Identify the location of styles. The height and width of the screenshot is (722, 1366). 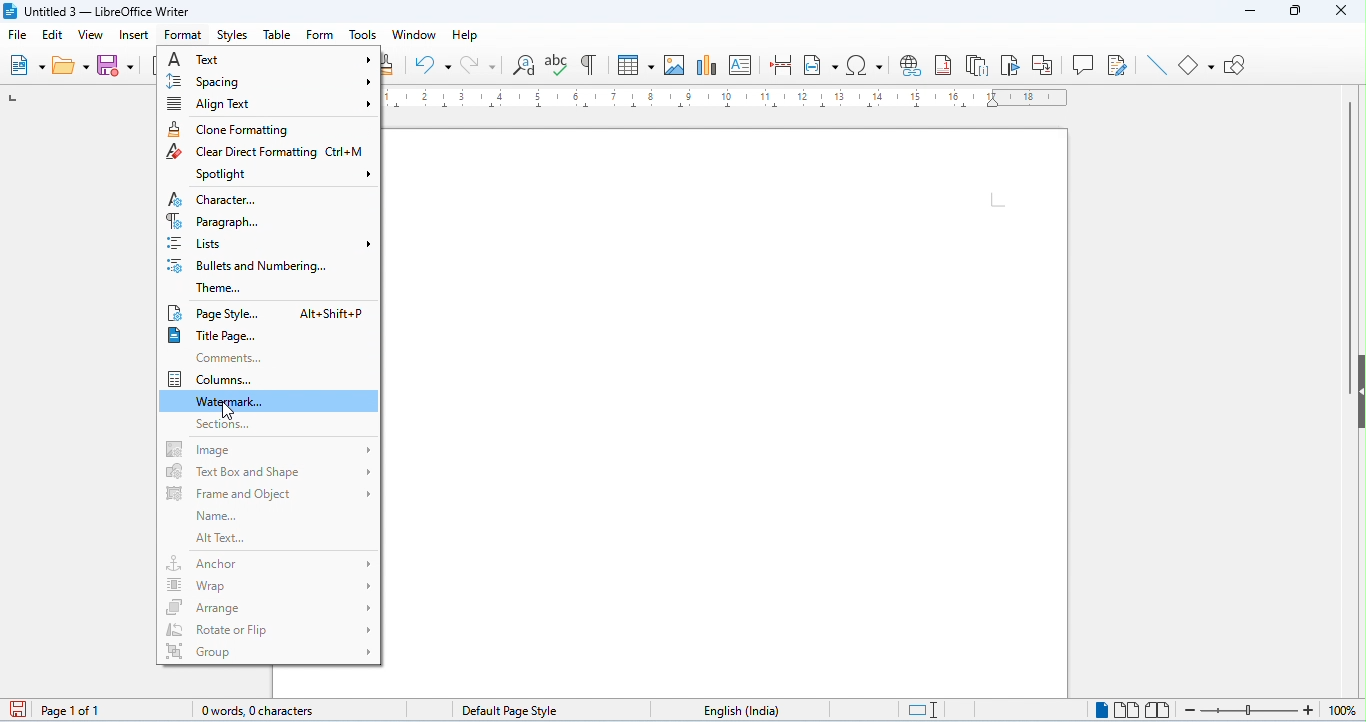
(232, 35).